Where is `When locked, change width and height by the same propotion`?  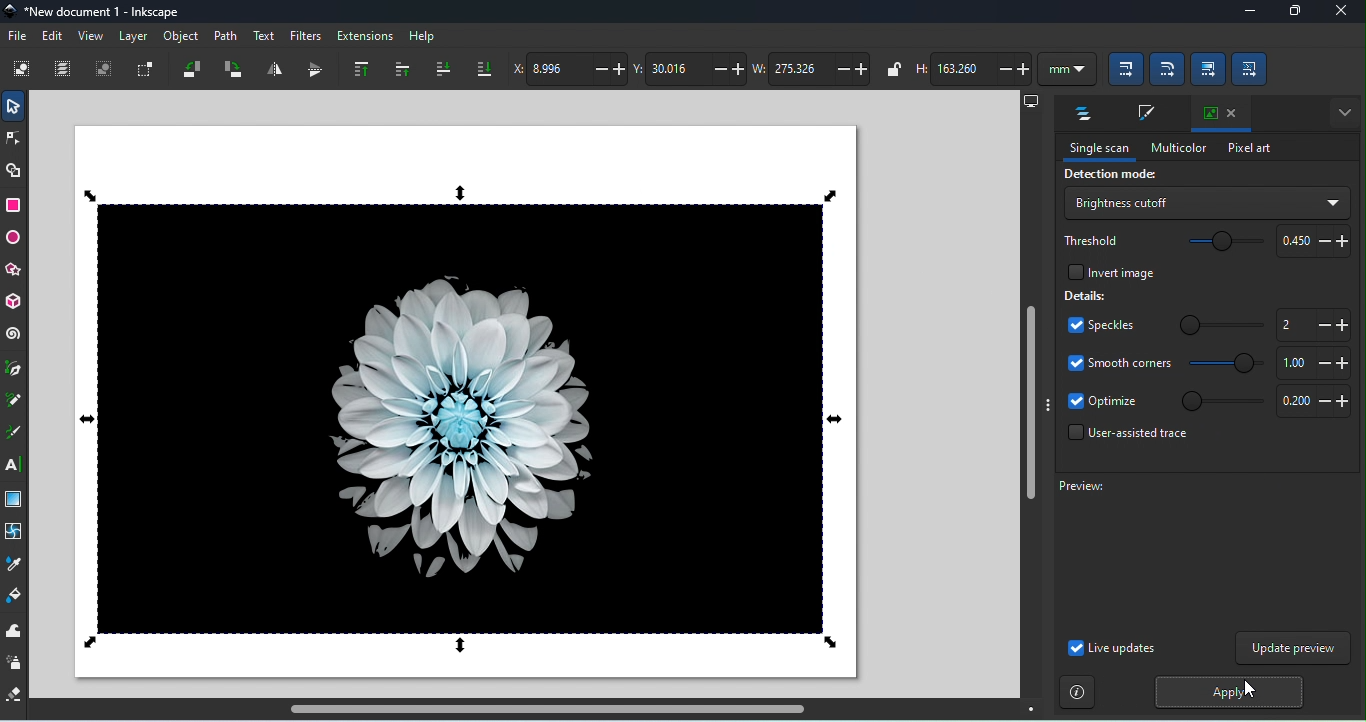
When locked, change width and height by the same propotion is located at coordinates (891, 69).